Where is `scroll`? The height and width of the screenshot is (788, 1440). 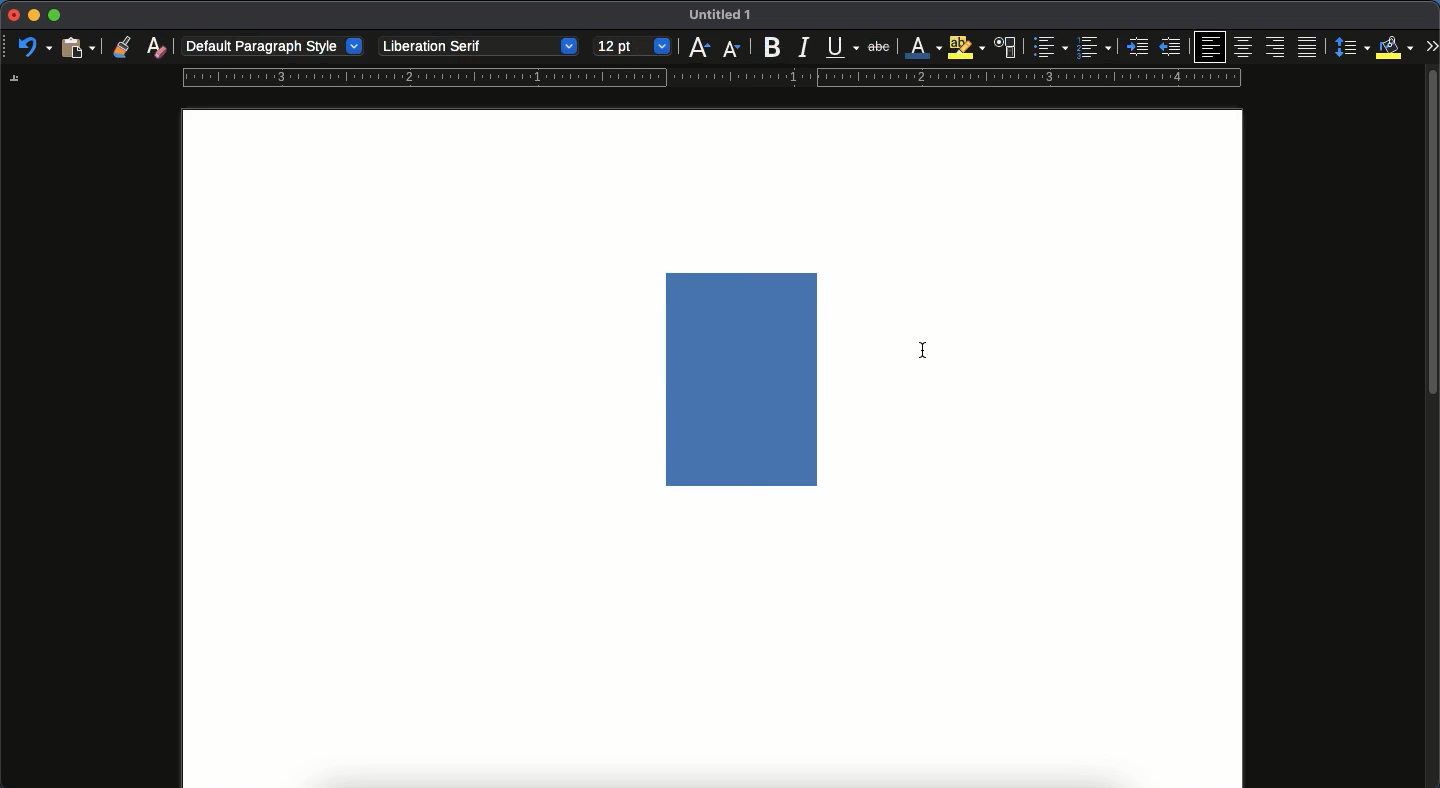
scroll is located at coordinates (1433, 432).